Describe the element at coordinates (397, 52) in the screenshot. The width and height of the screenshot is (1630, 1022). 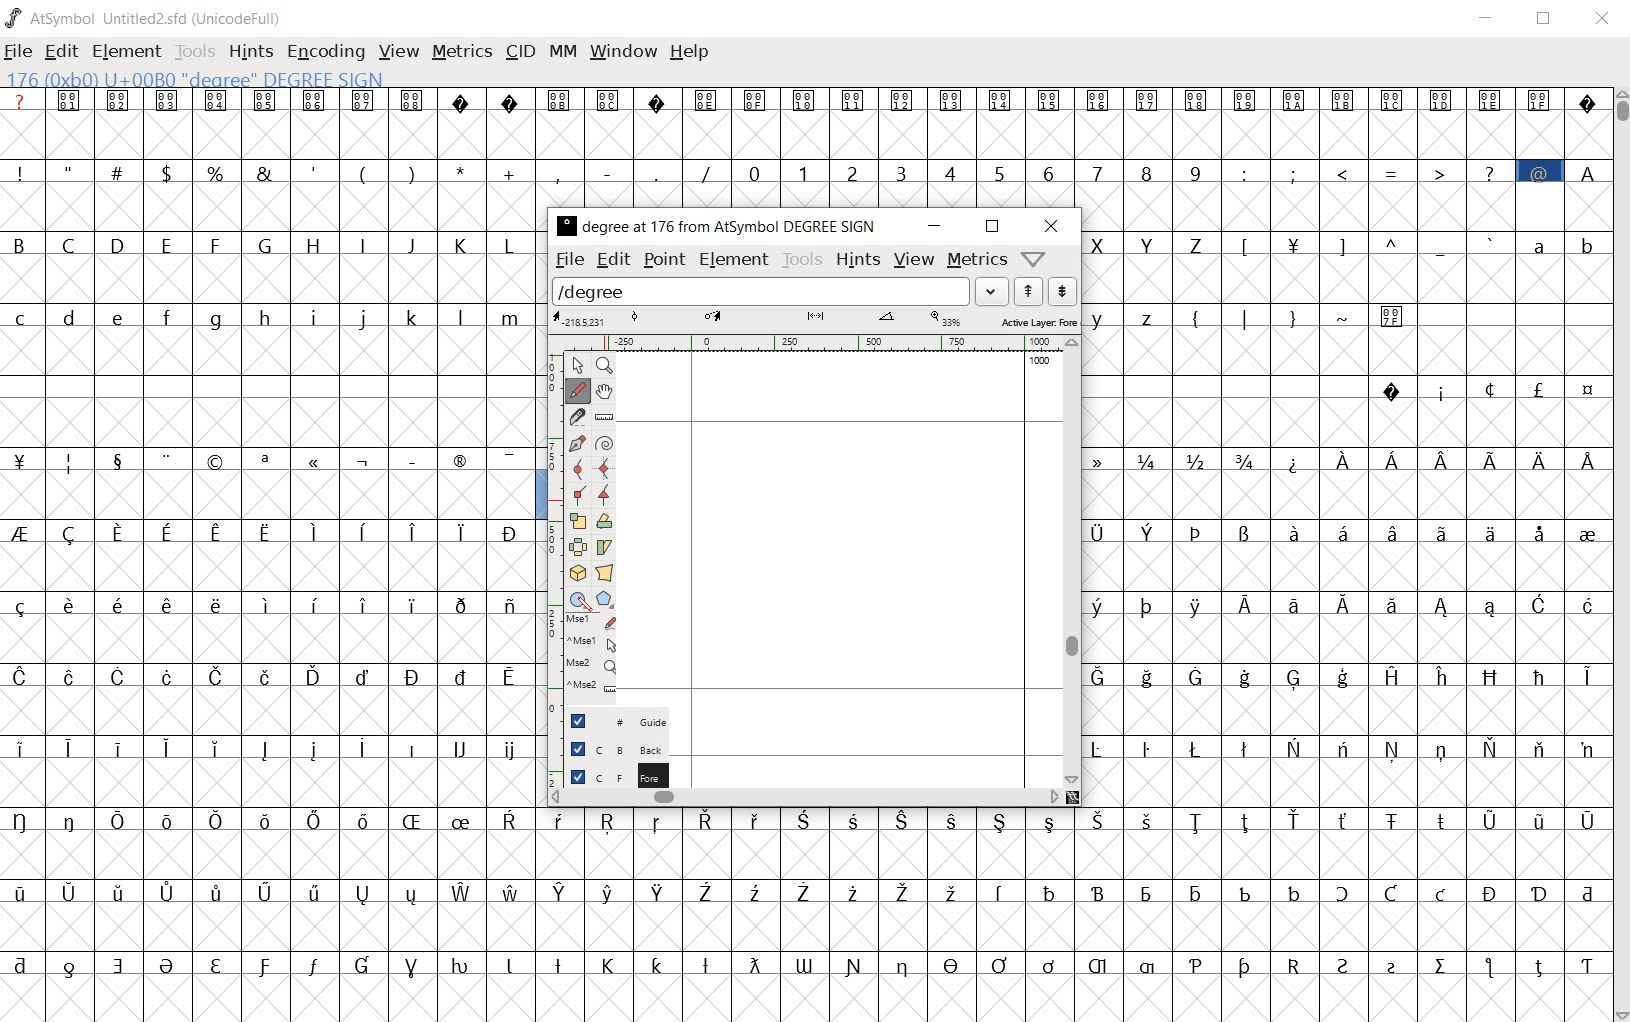
I see `view` at that location.